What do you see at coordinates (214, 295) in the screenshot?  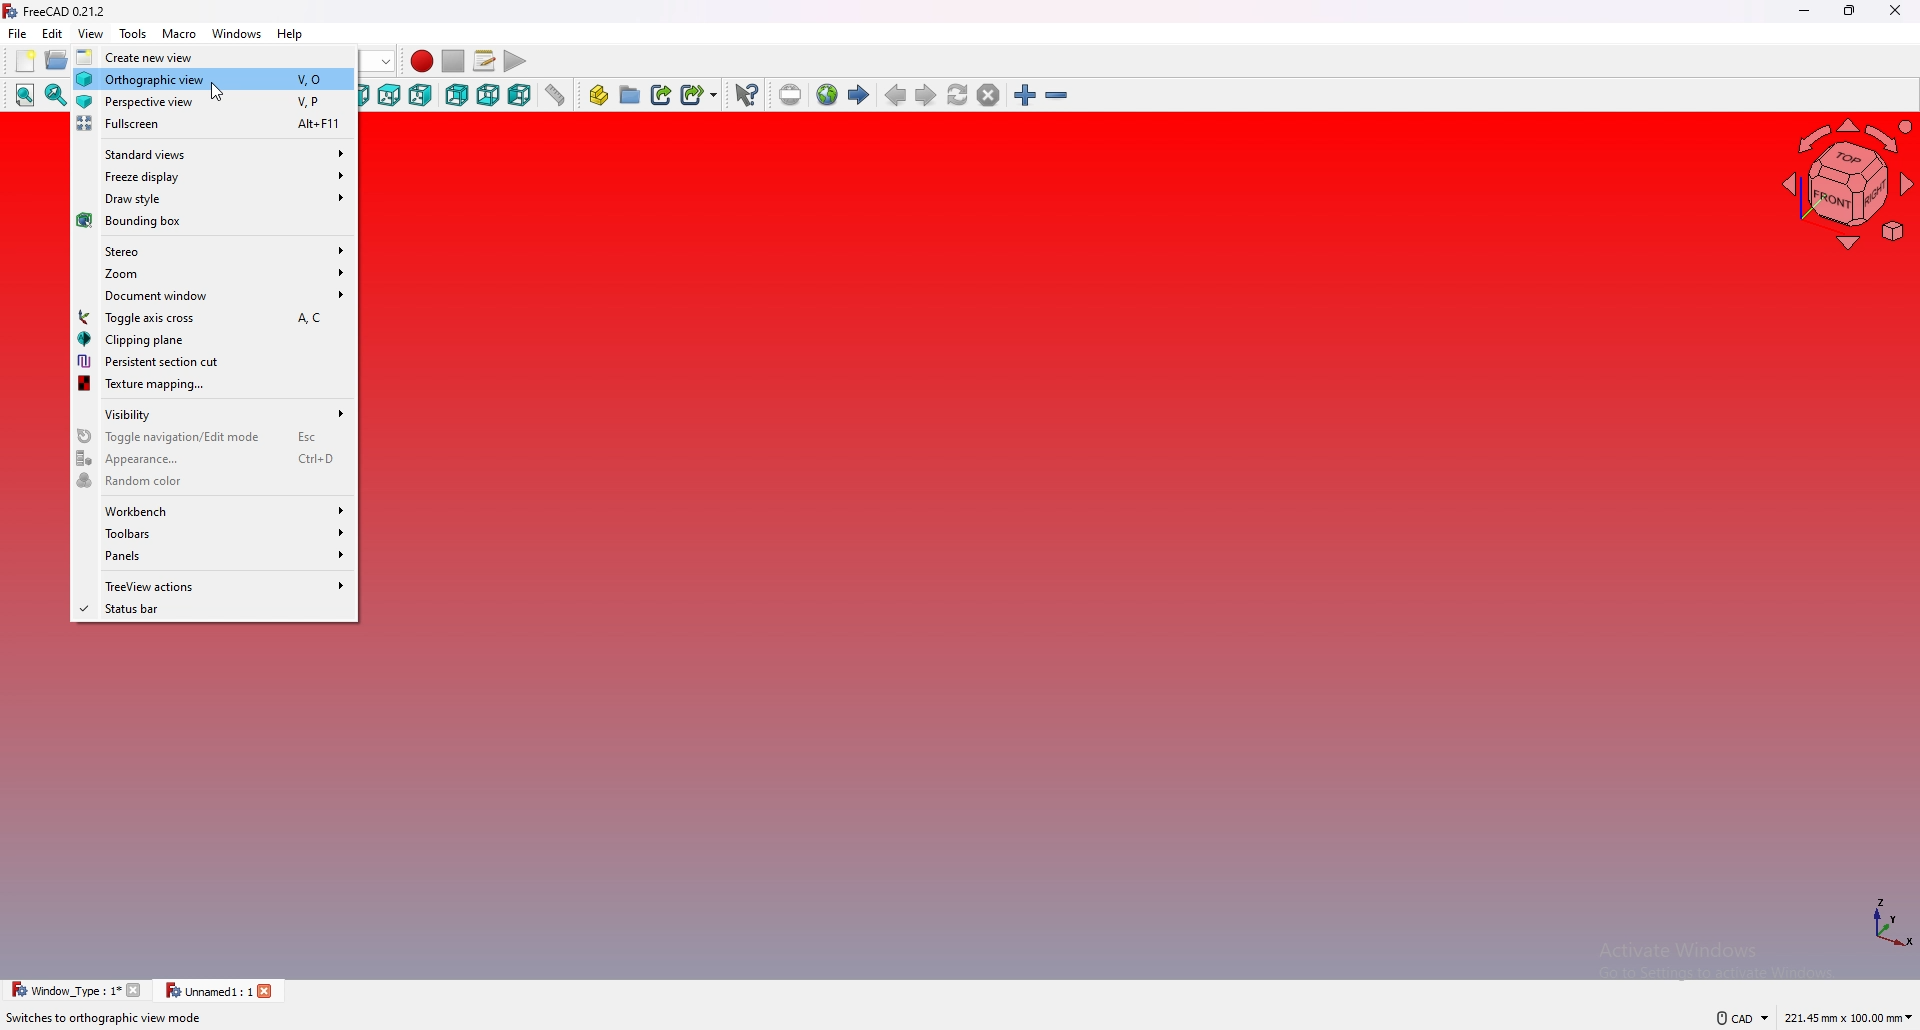 I see `document window` at bounding box center [214, 295].